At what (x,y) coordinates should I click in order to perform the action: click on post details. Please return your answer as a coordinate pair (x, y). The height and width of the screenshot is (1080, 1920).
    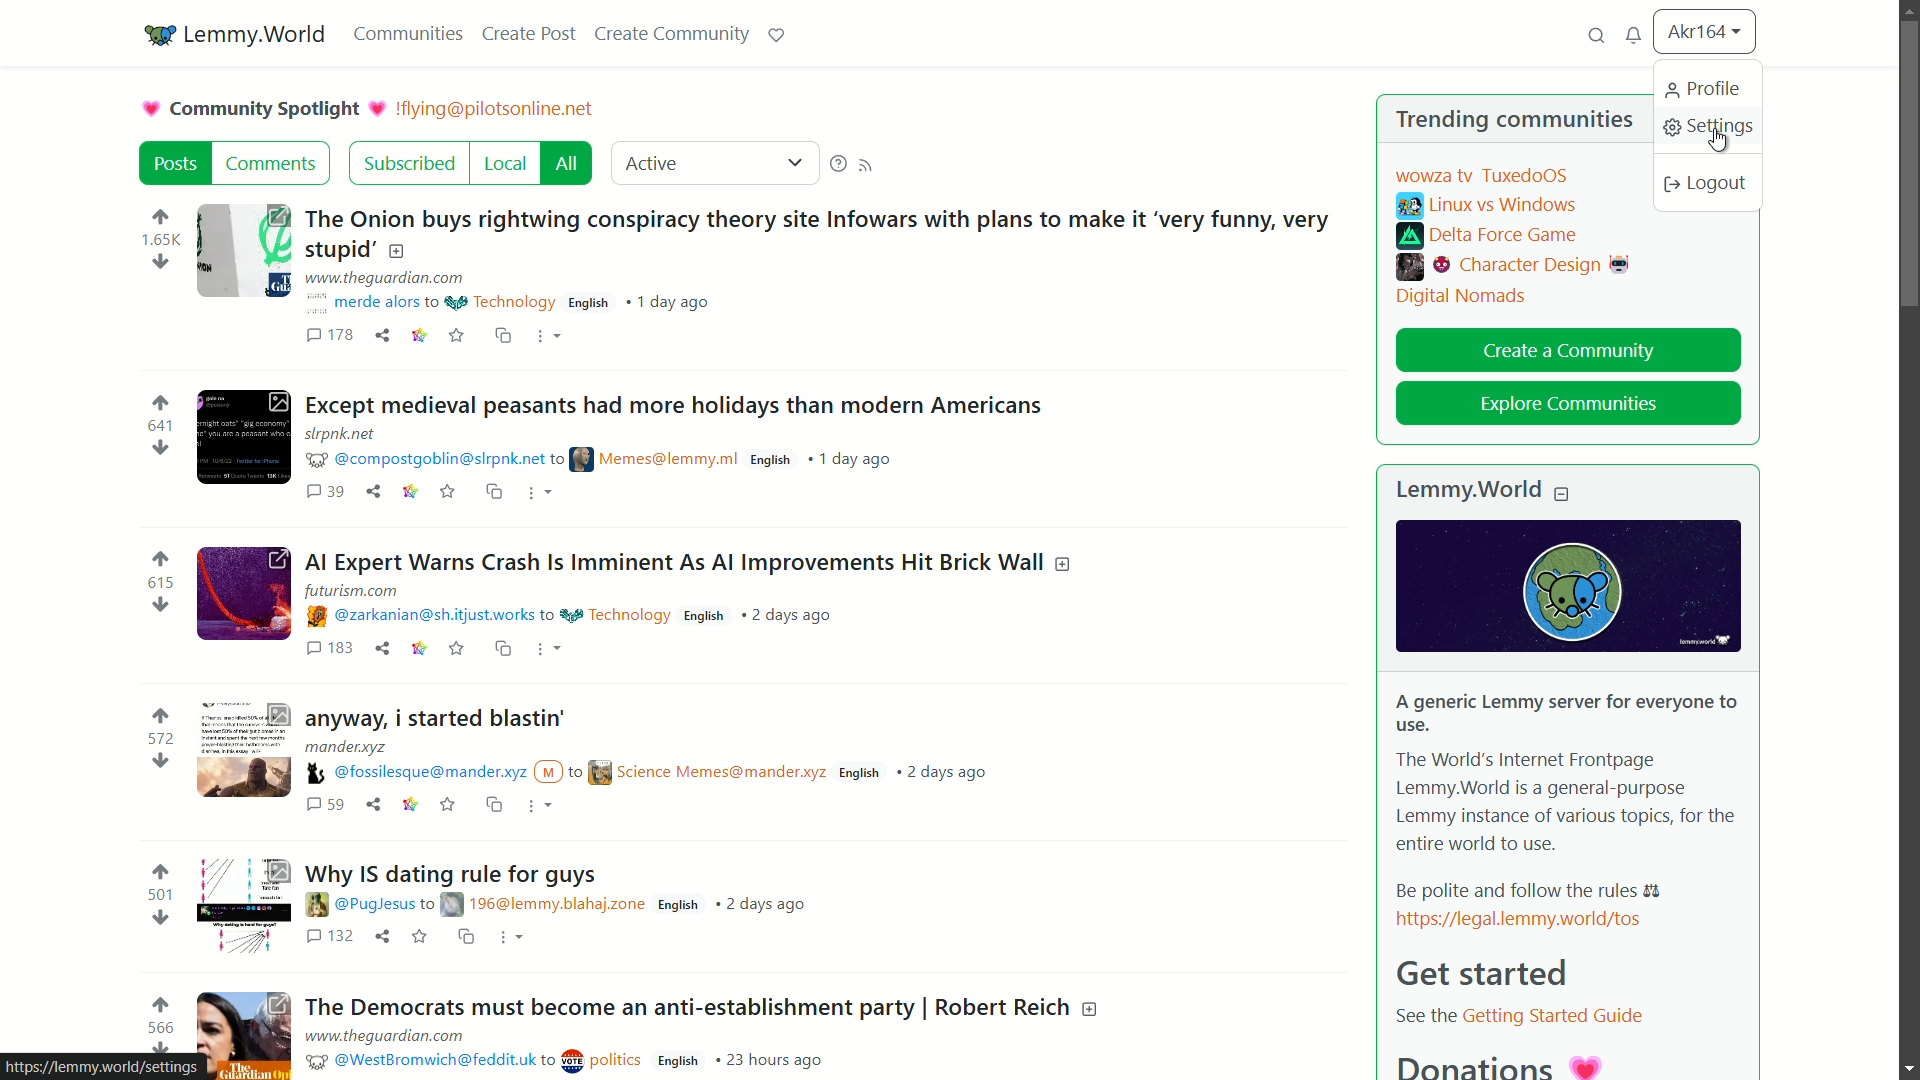
    Looking at the image, I should click on (662, 764).